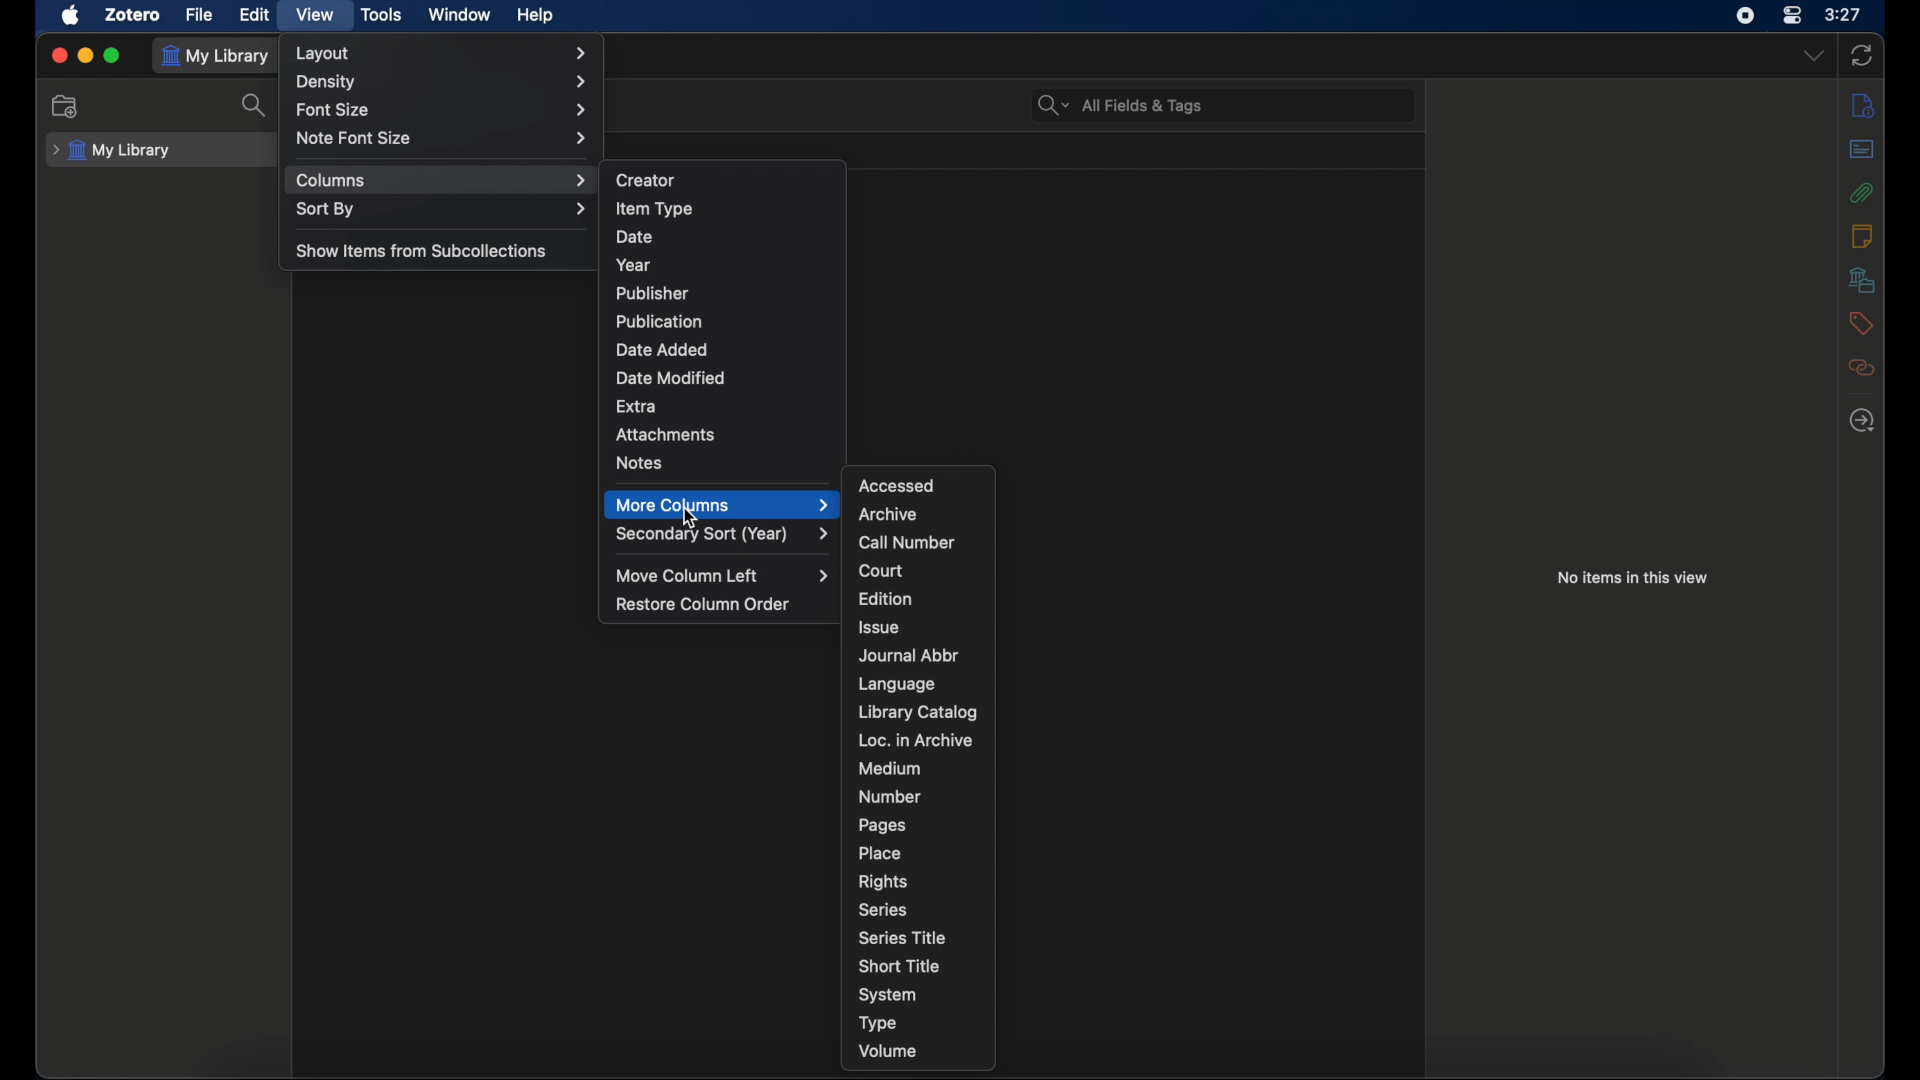 The width and height of the screenshot is (1920, 1080). I want to click on publisher, so click(653, 293).